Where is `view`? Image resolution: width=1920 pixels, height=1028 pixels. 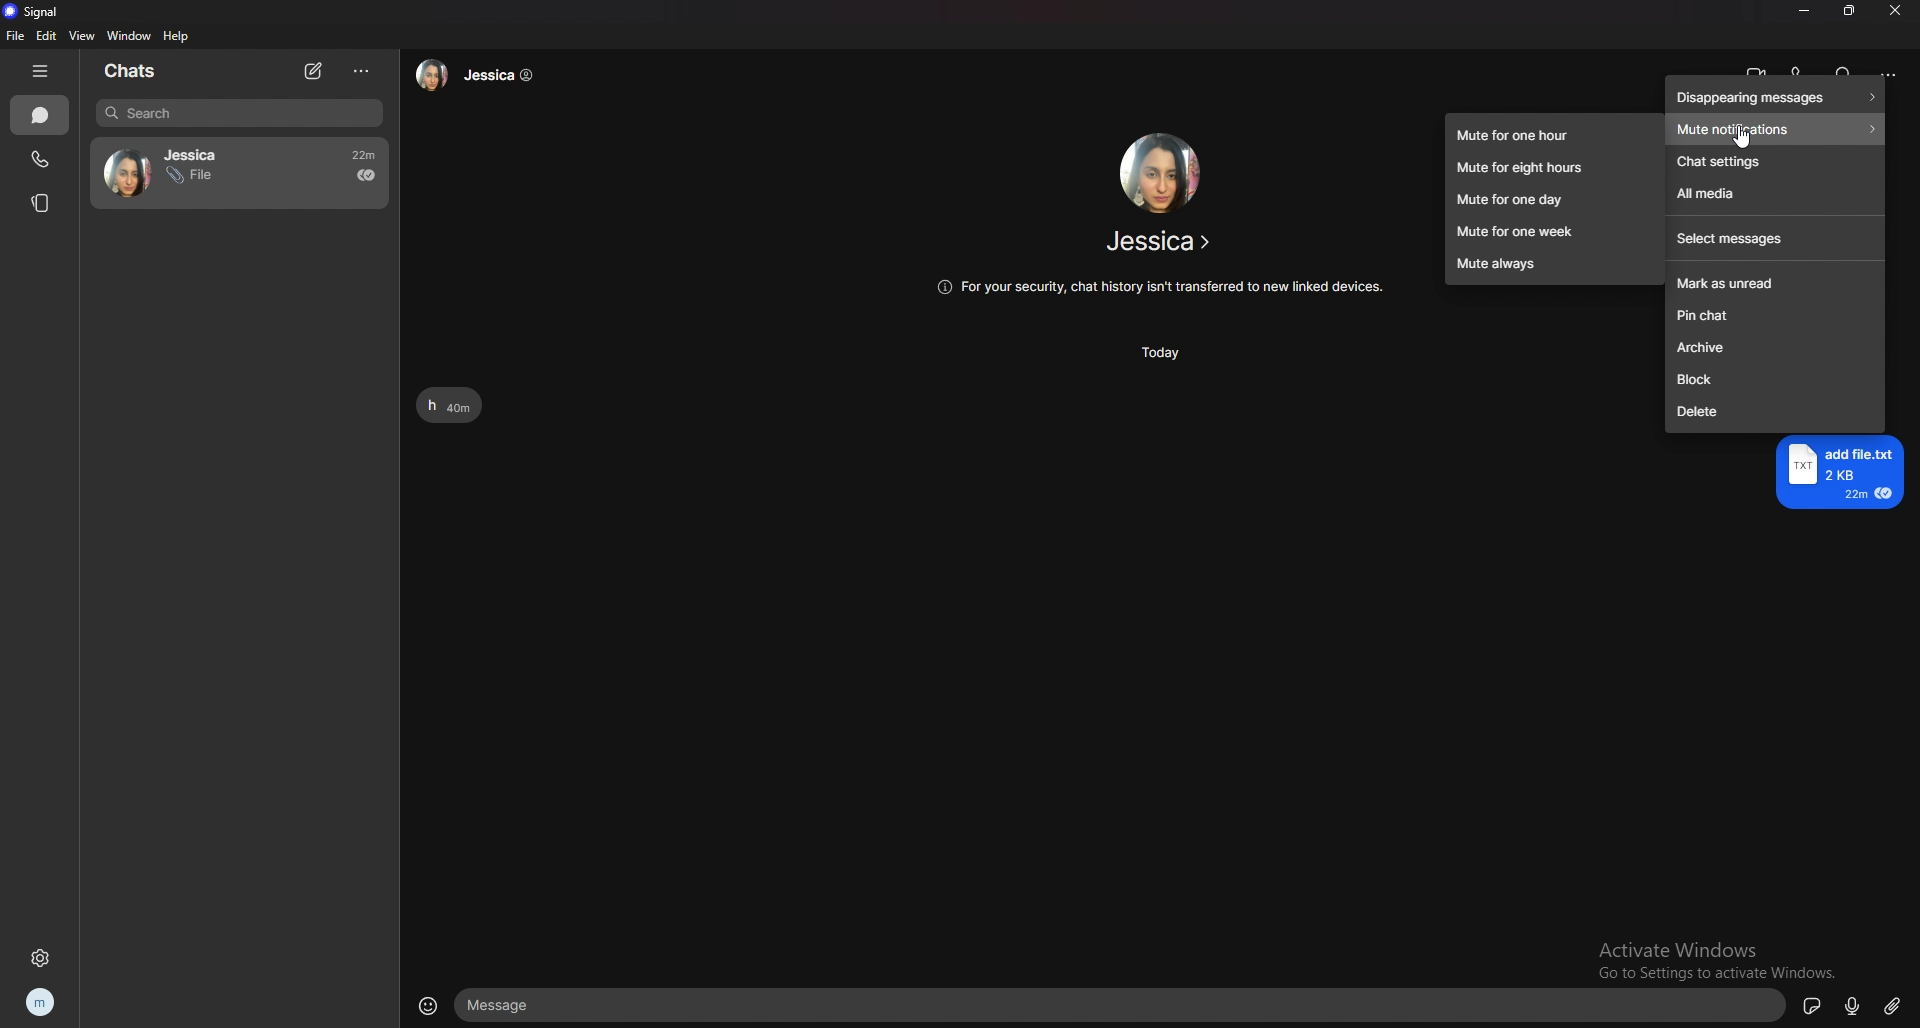 view is located at coordinates (82, 34).